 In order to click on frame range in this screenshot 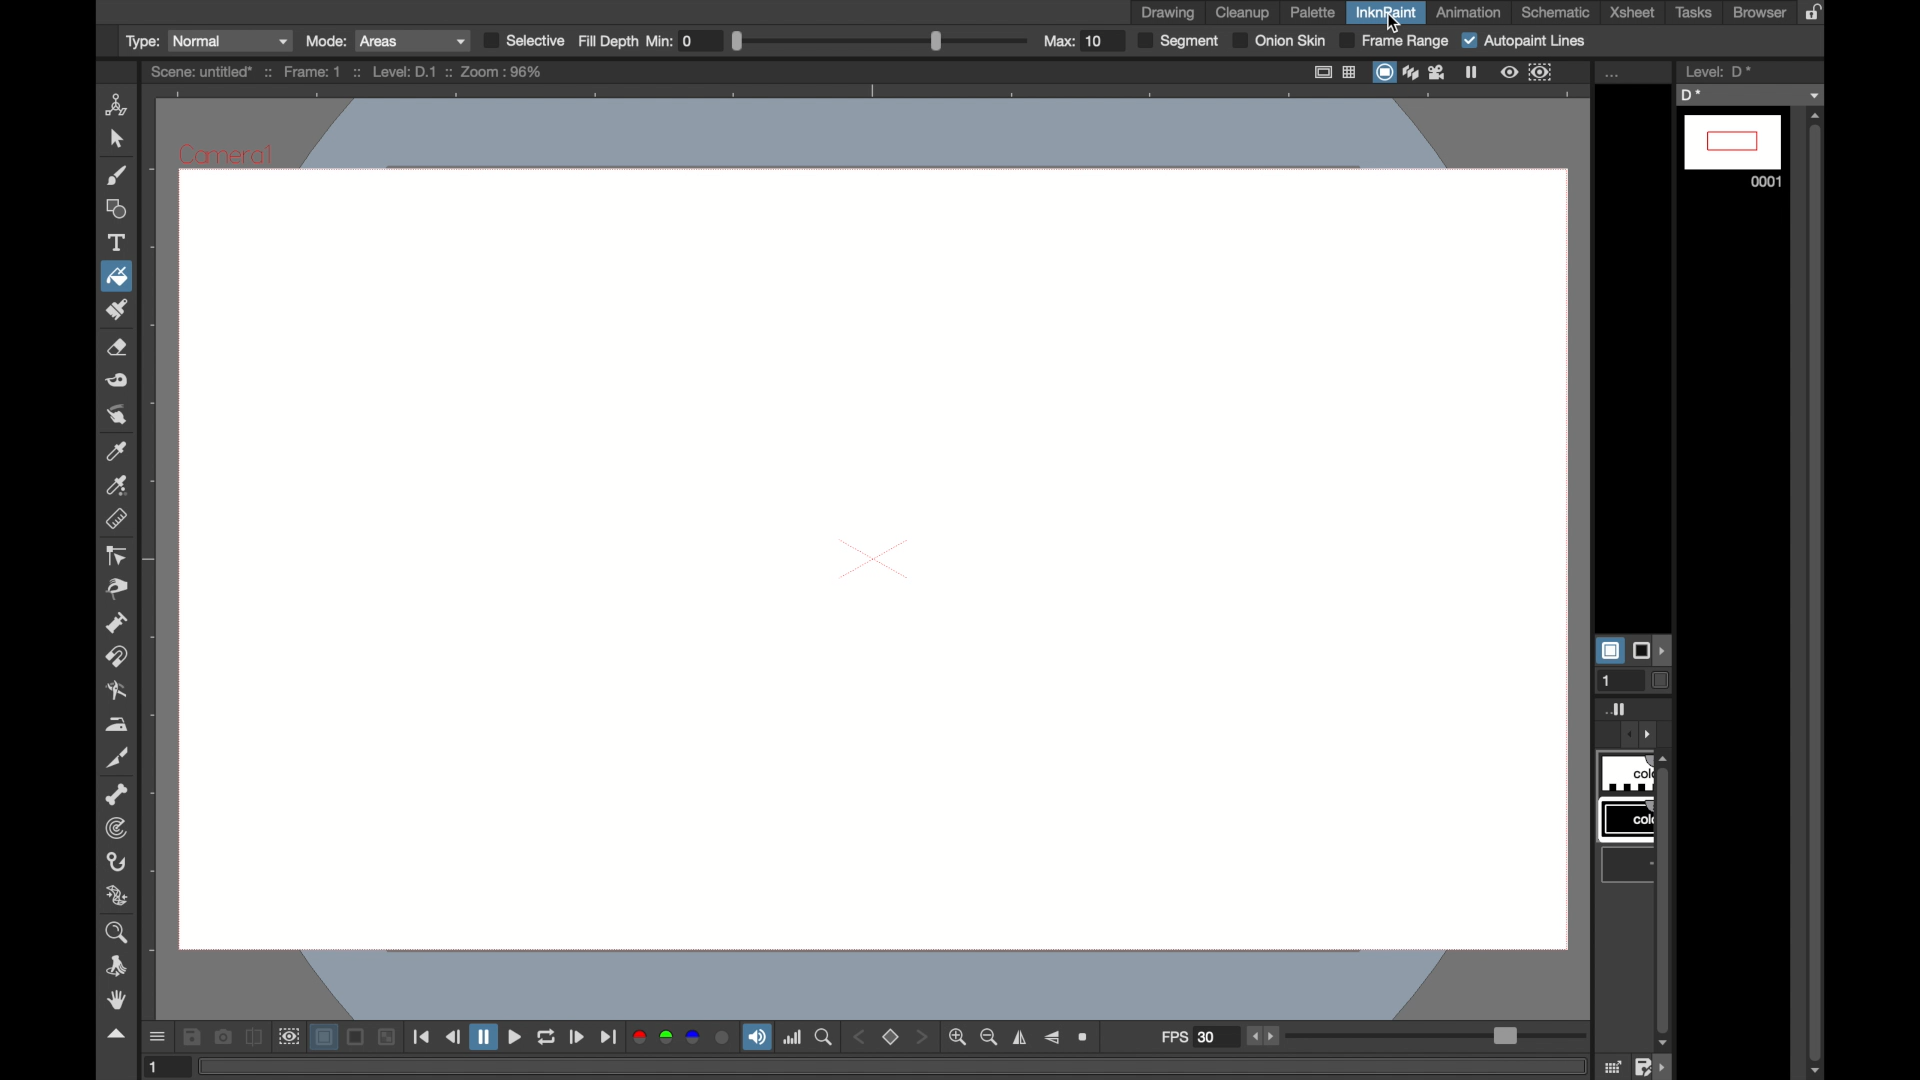, I will do `click(1396, 41)`.